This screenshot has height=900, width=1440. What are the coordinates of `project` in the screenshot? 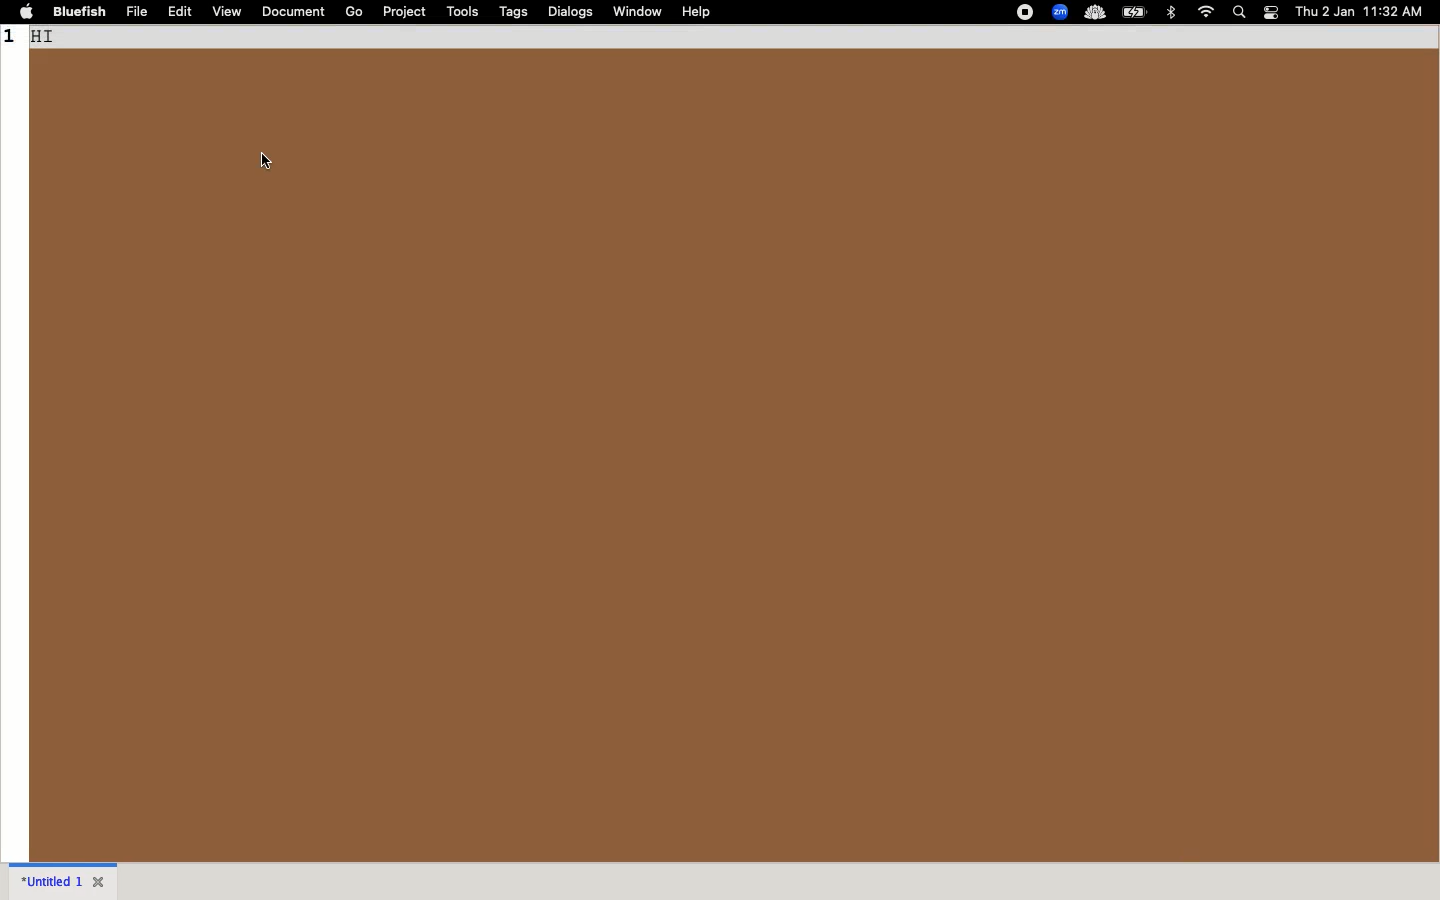 It's located at (403, 12).